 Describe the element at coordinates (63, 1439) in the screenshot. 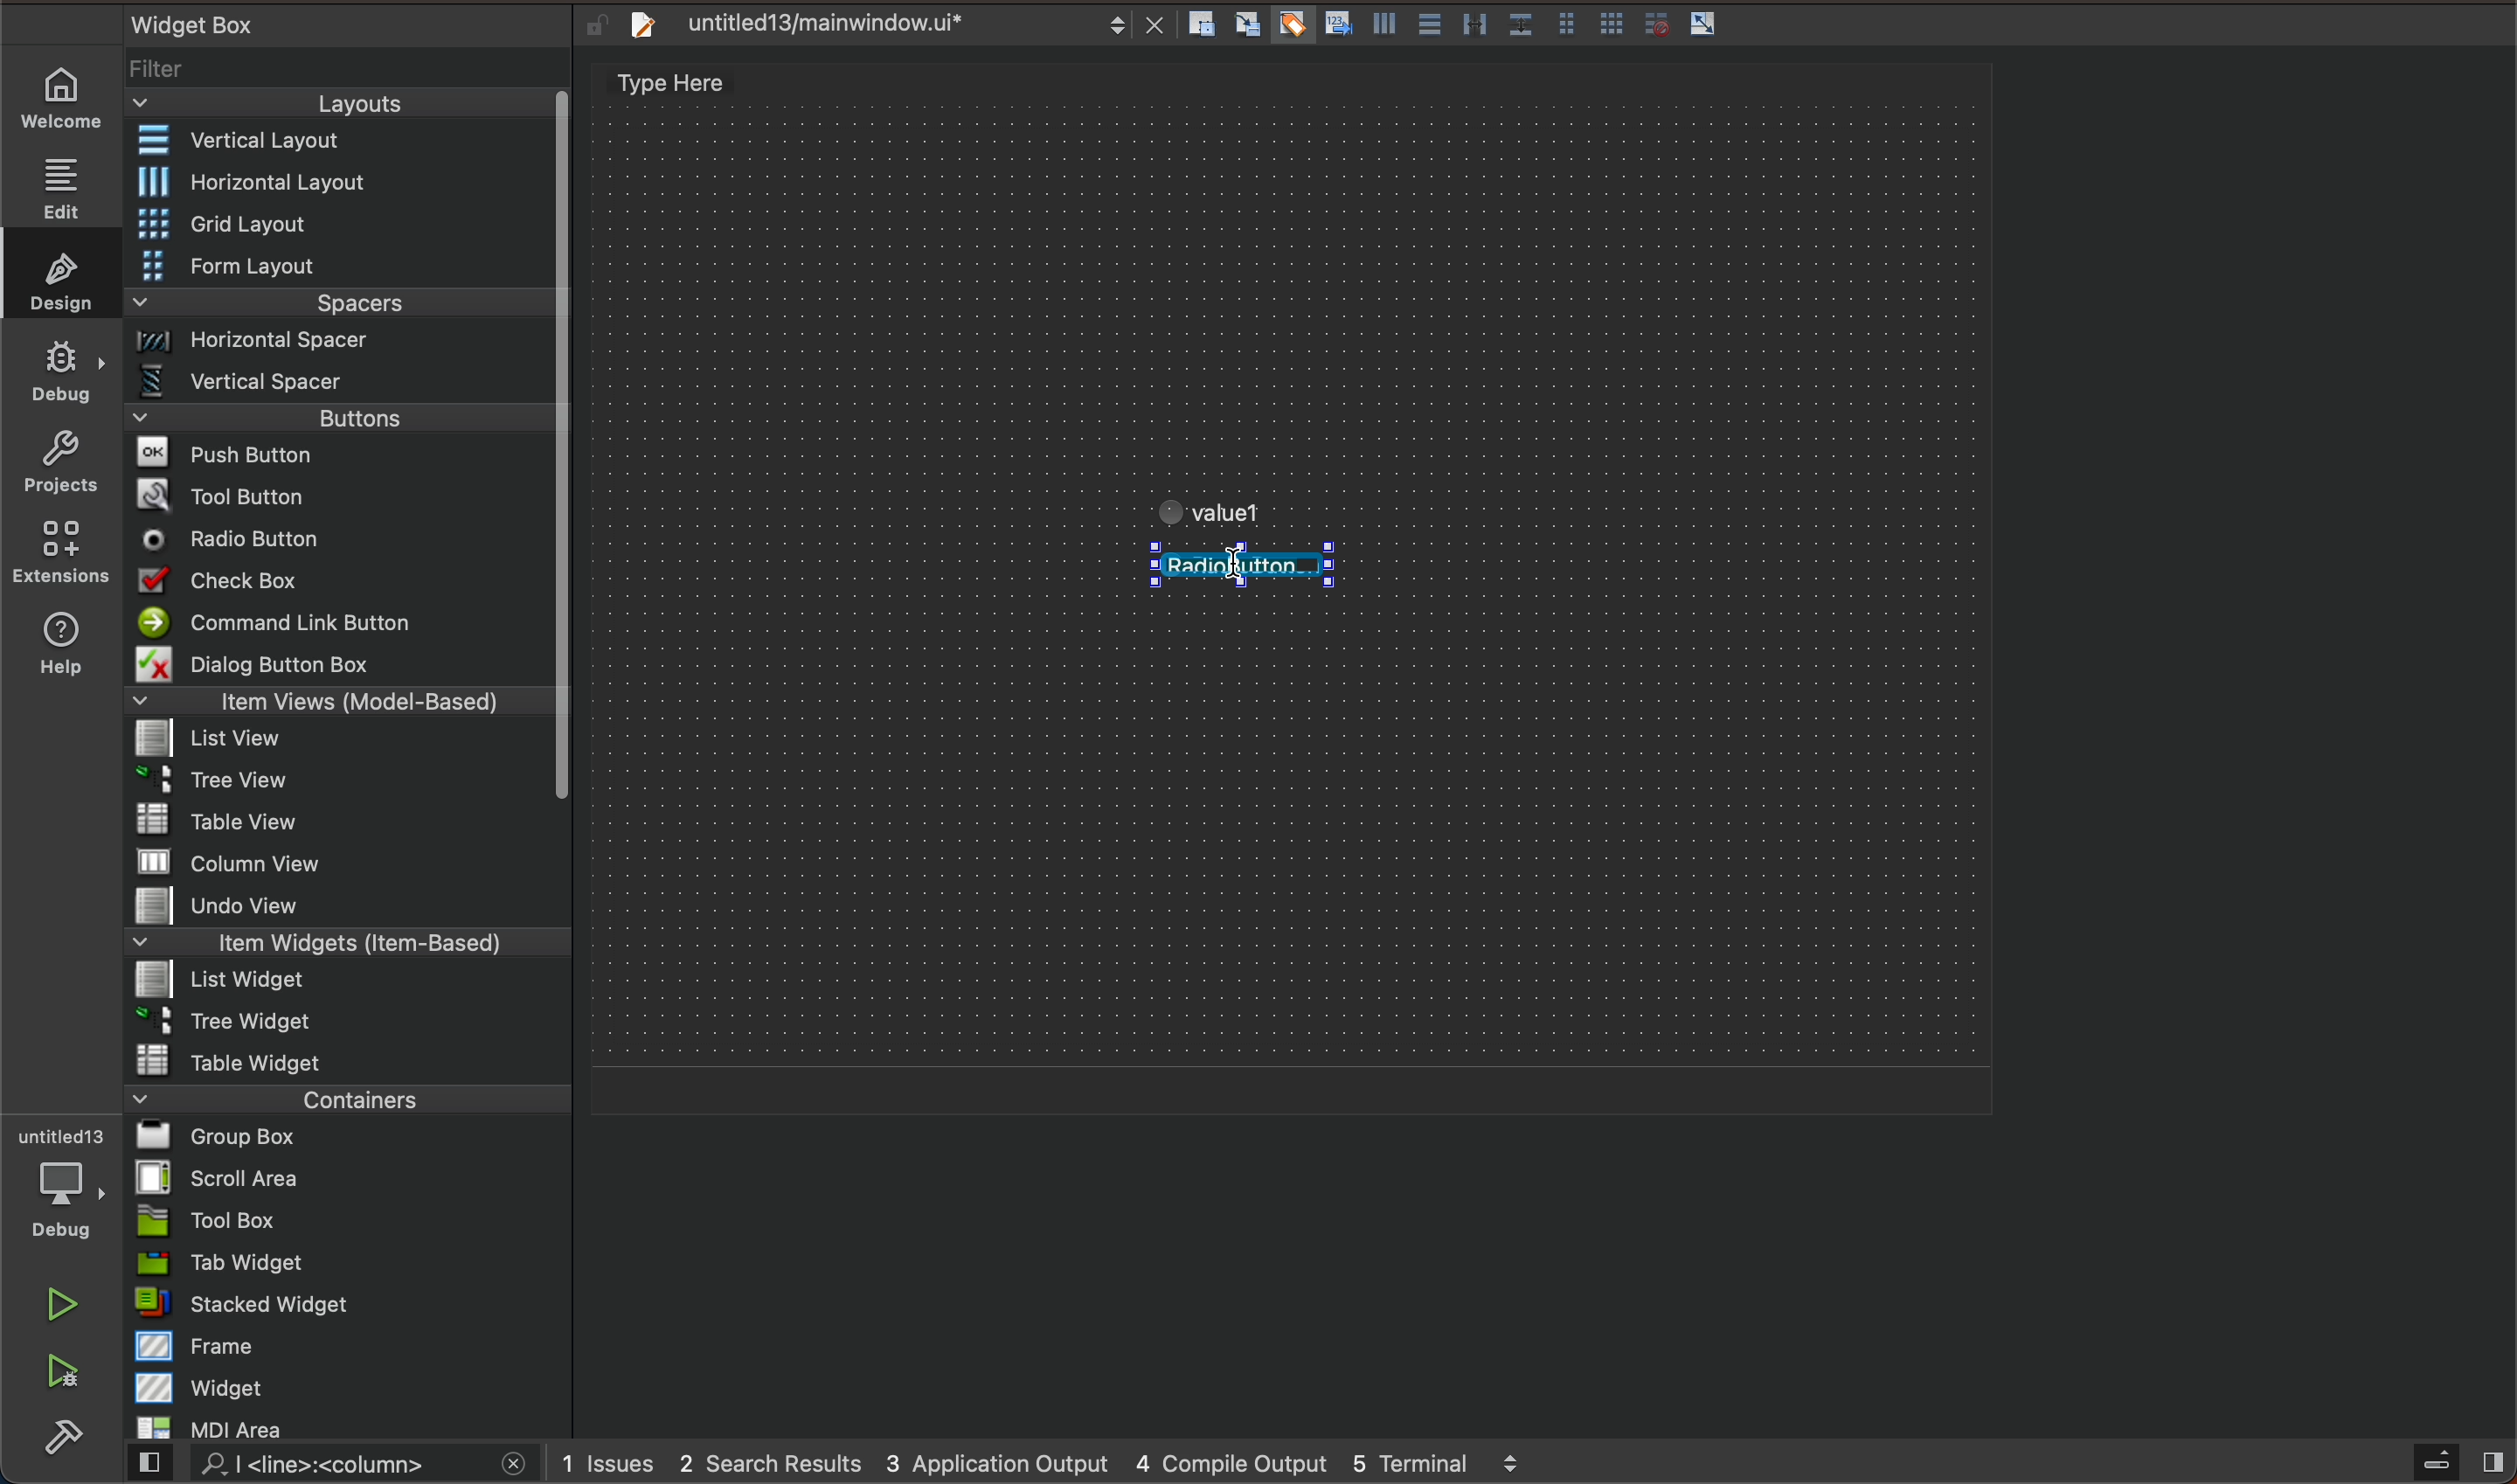

I see `build` at that location.